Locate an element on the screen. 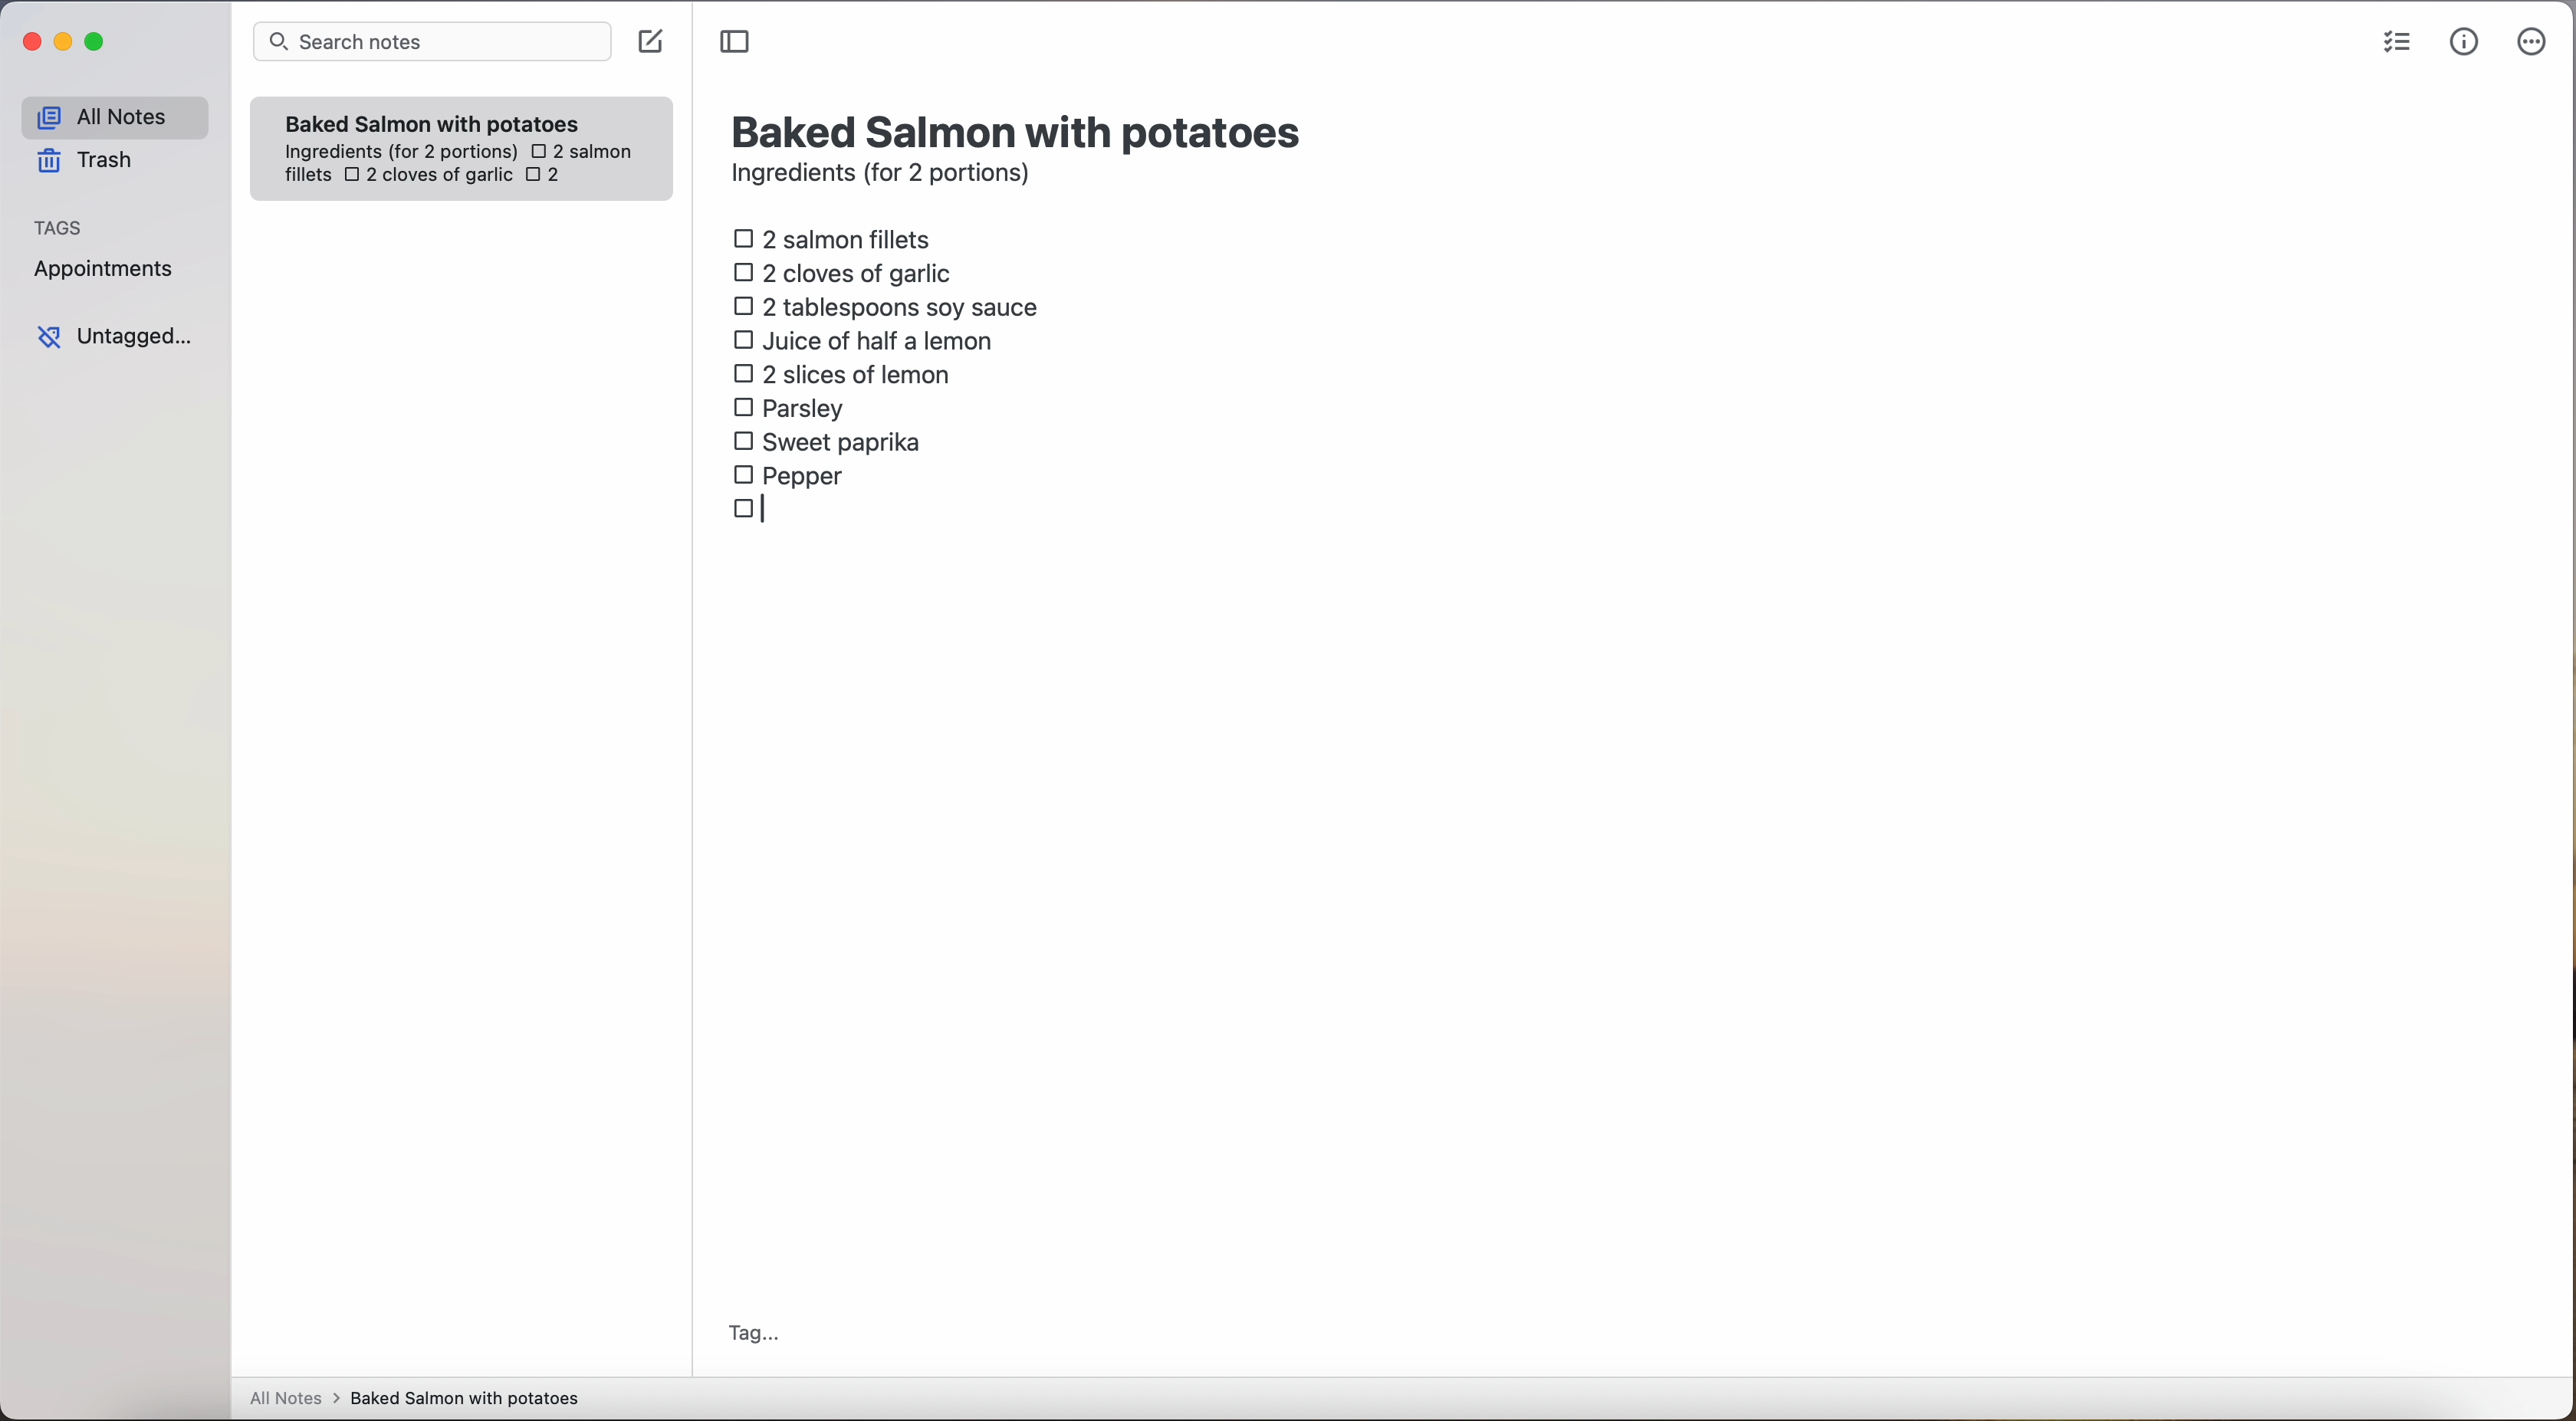 The width and height of the screenshot is (2576, 1421). parsley is located at coordinates (789, 406).